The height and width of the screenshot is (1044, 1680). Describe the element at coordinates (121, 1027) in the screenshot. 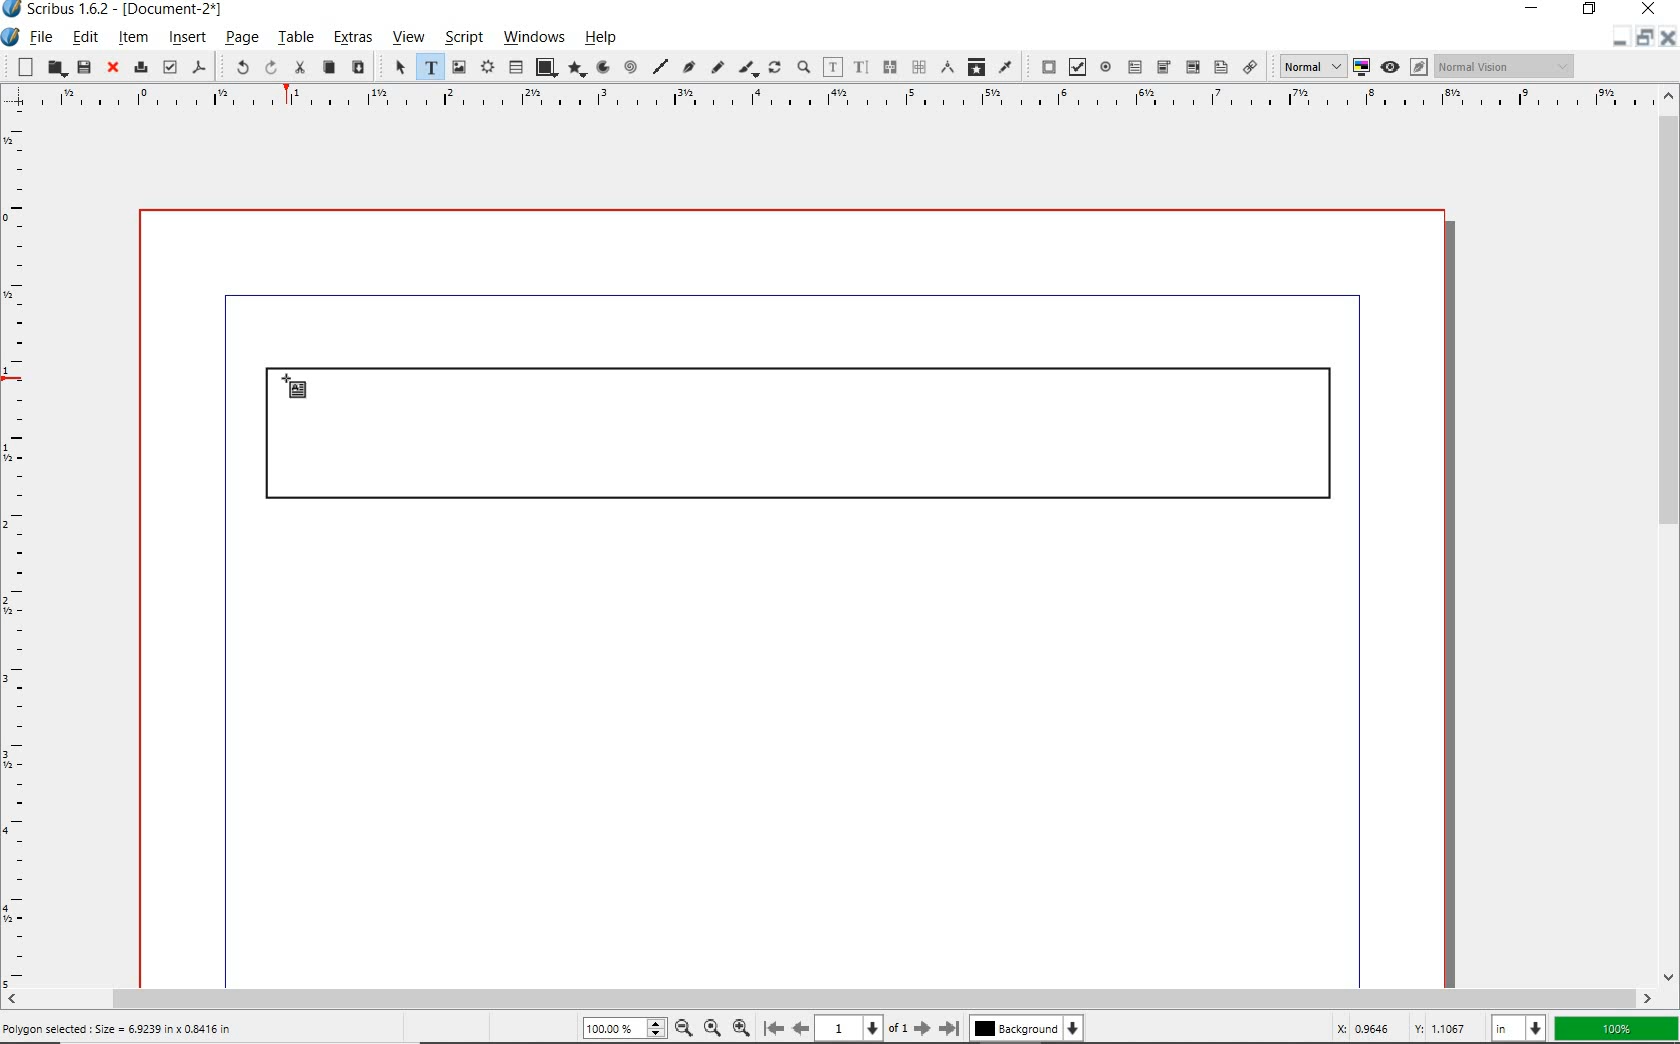

I see `Polygon selected : Size = 6.9239 in x 0.8416 in` at that location.